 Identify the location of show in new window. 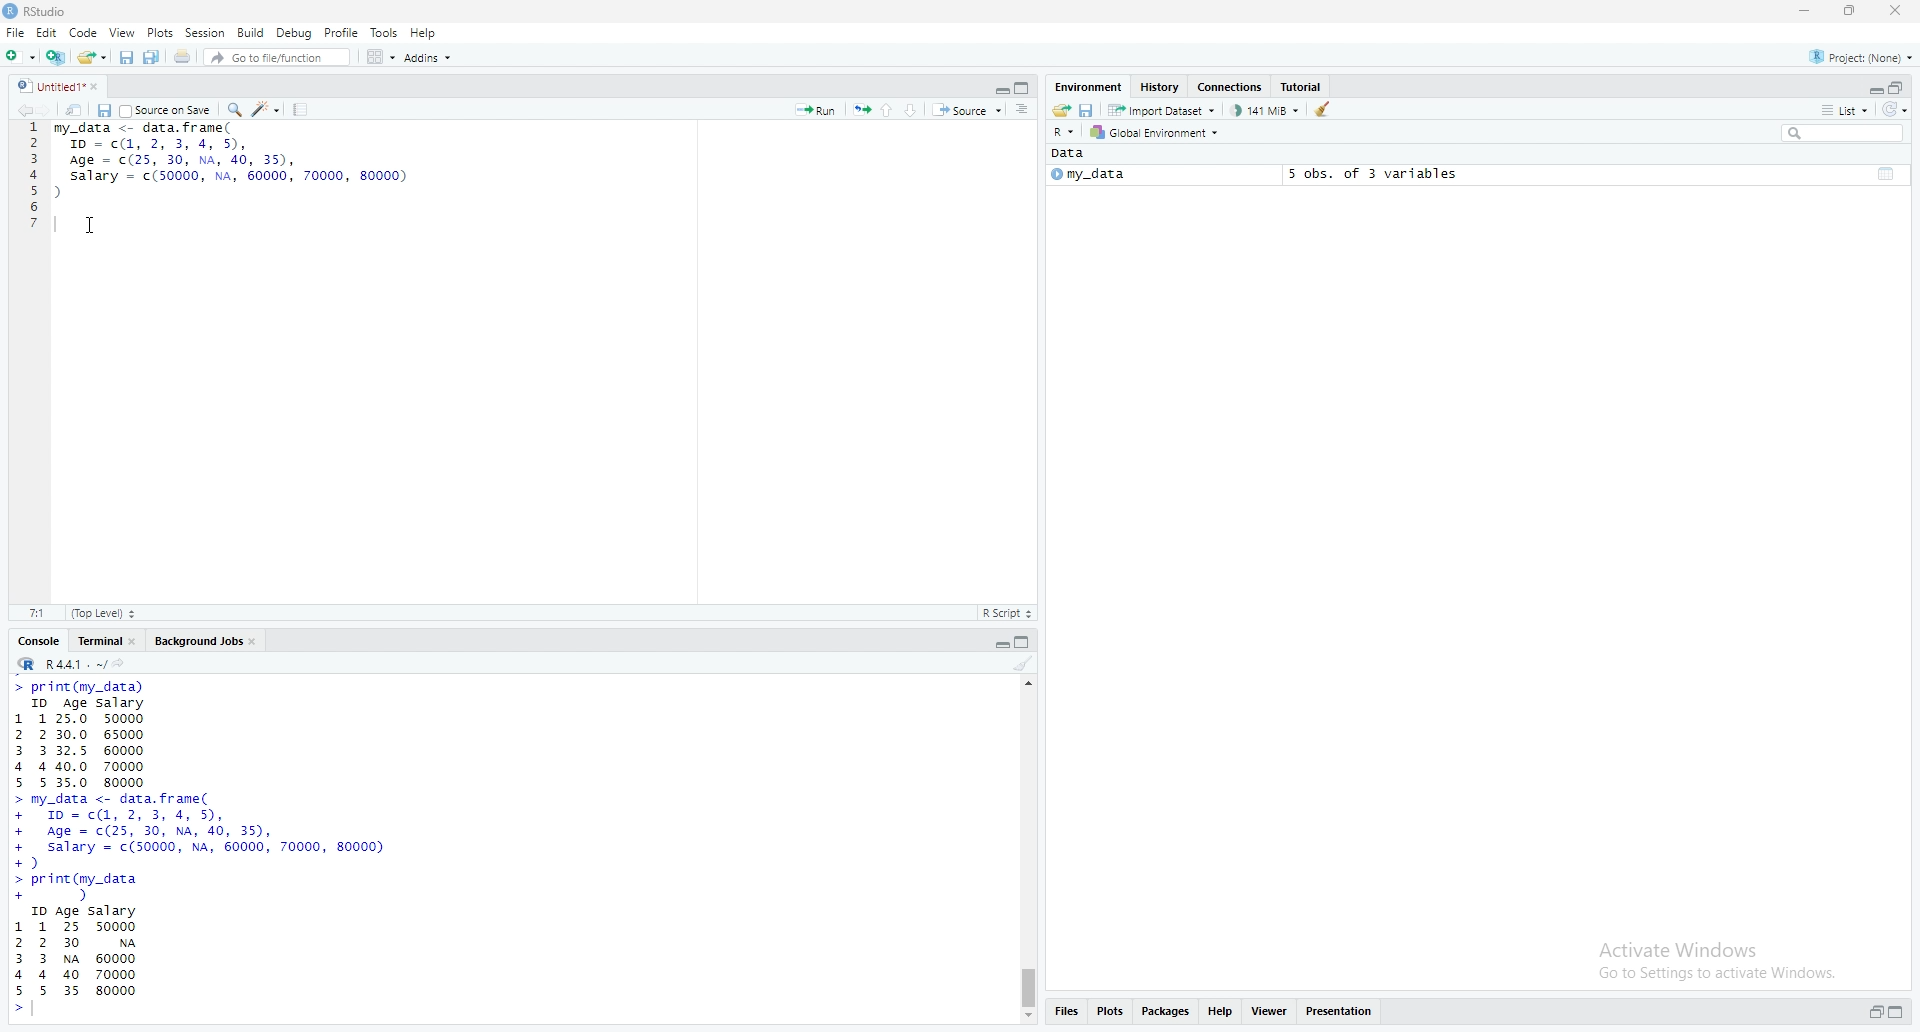
(74, 111).